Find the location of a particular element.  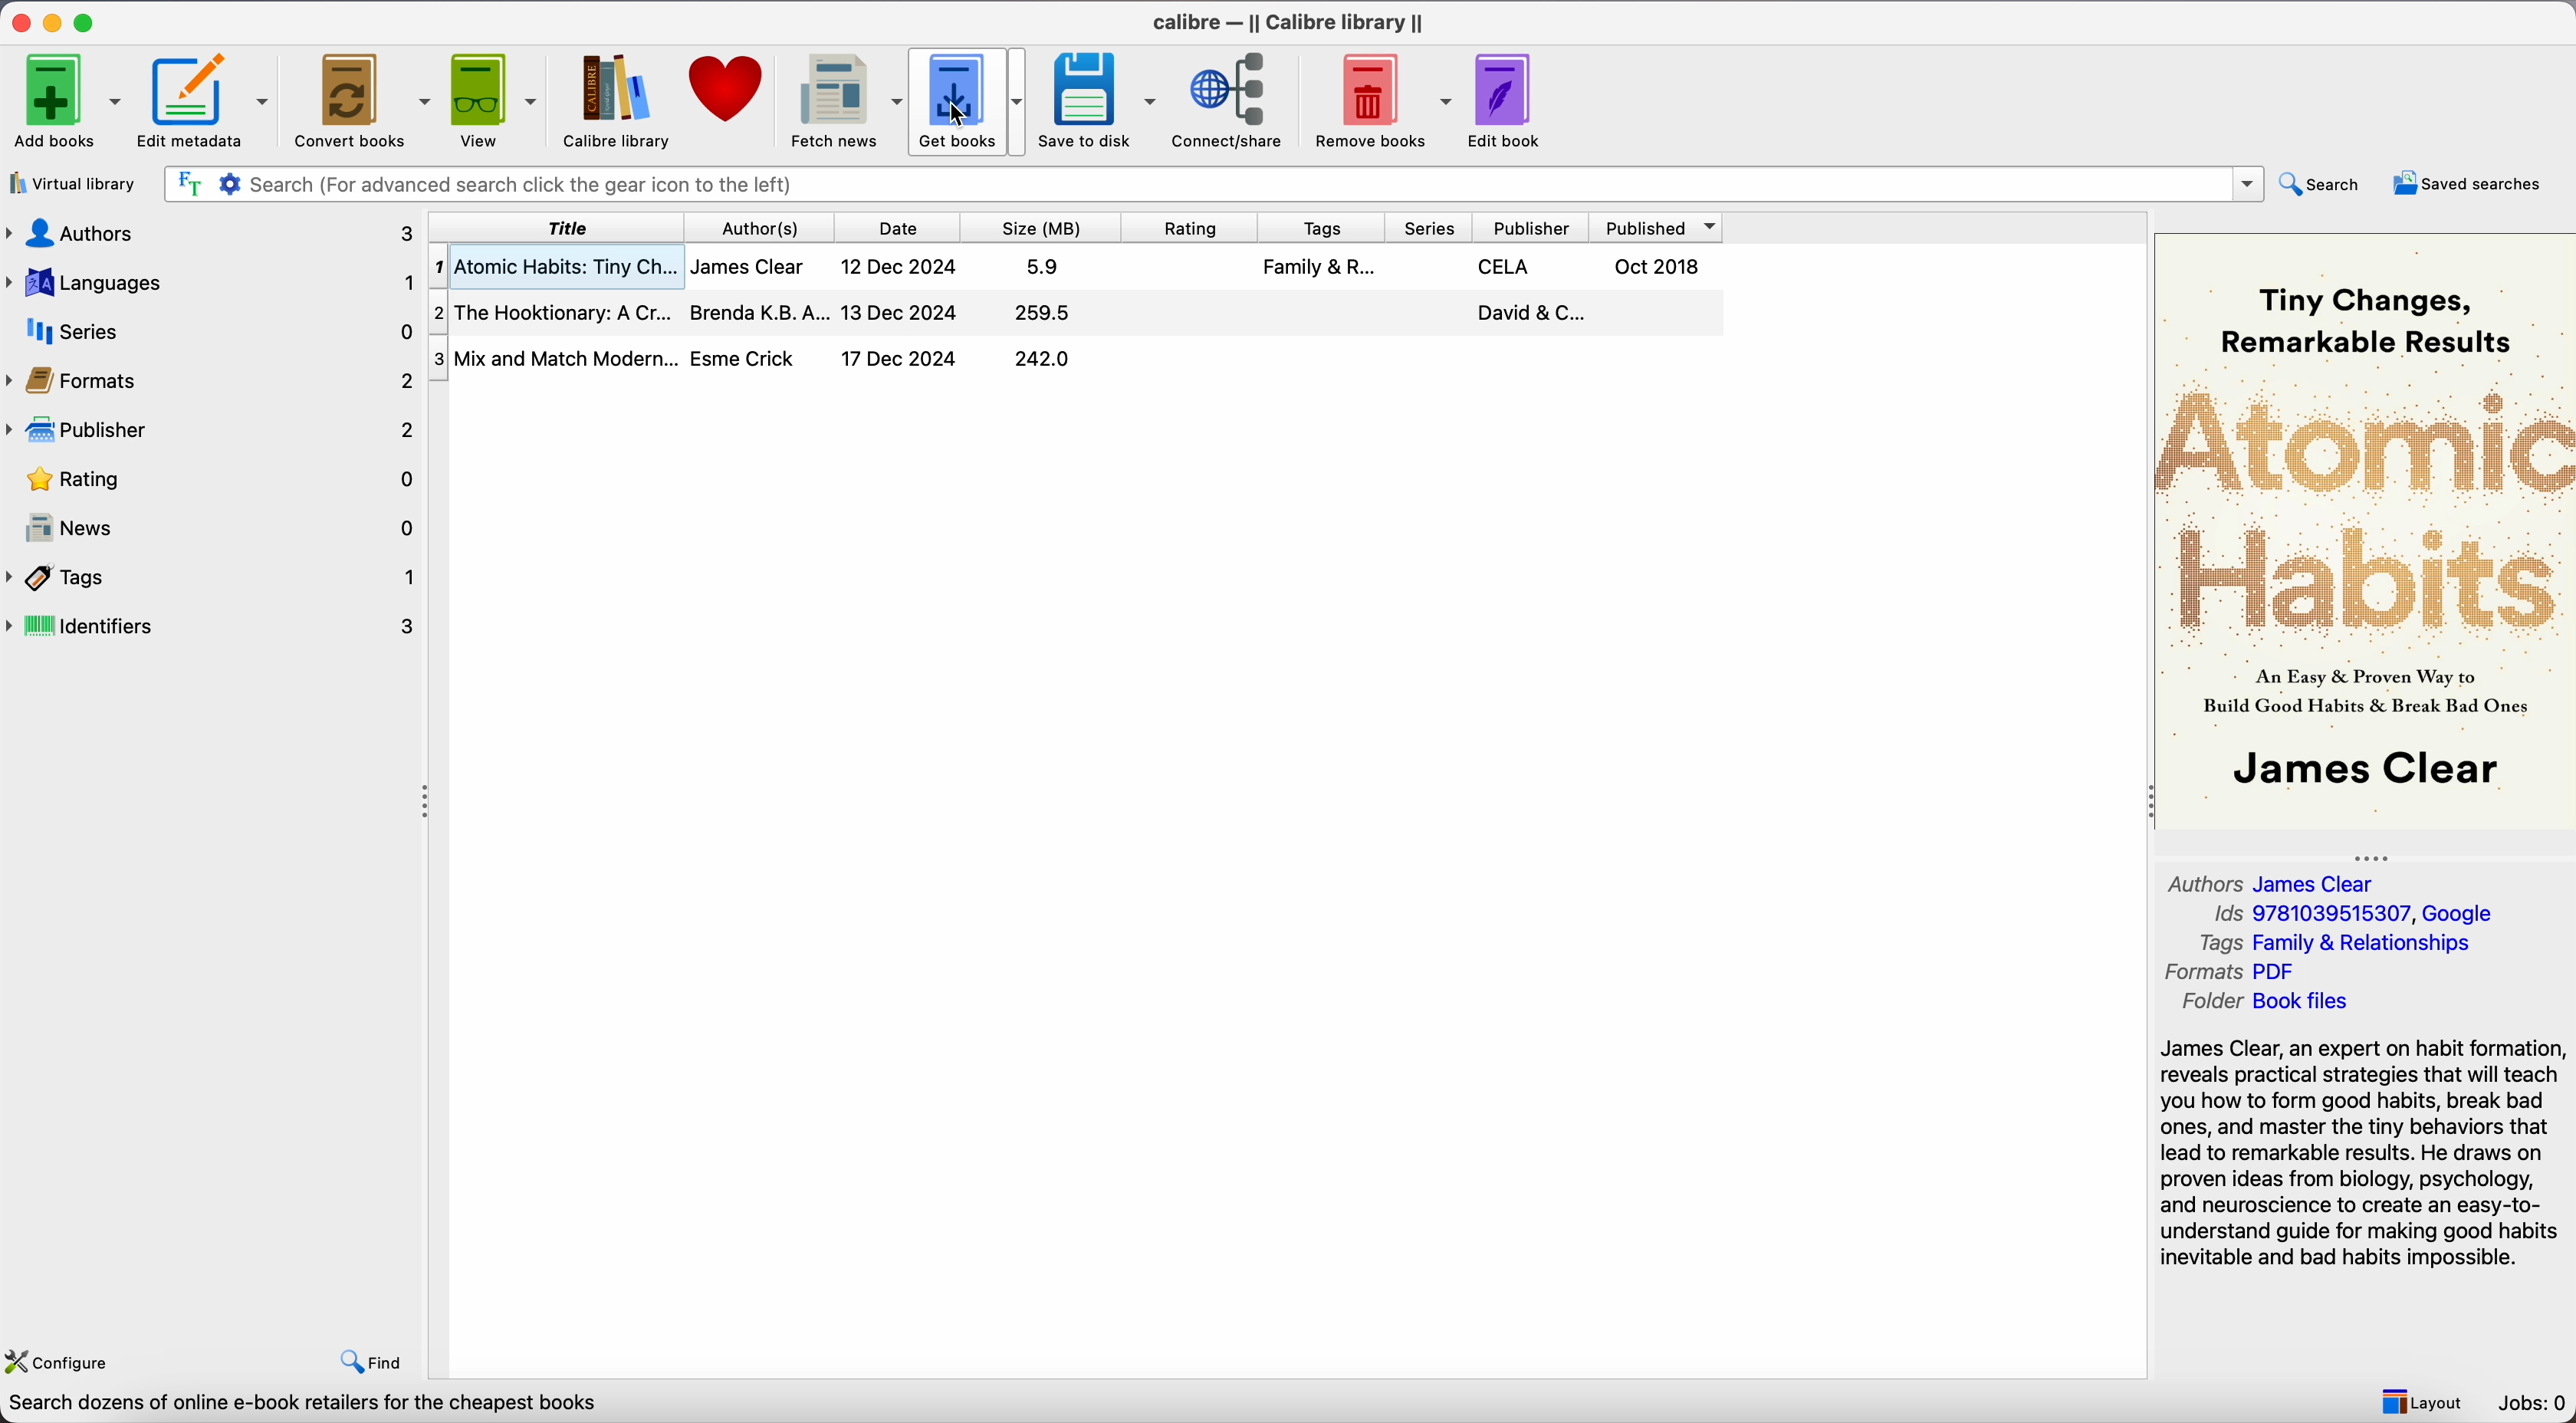

published is located at coordinates (1663, 227).